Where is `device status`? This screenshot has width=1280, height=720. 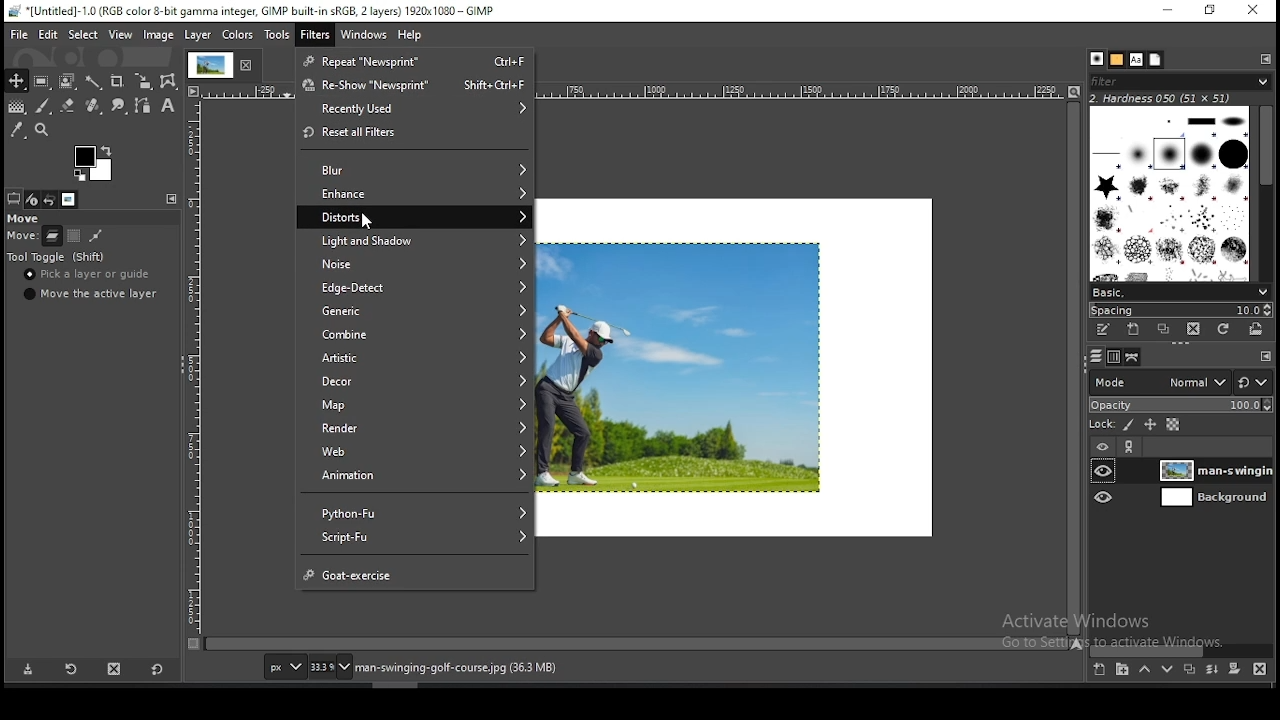 device status is located at coordinates (32, 199).